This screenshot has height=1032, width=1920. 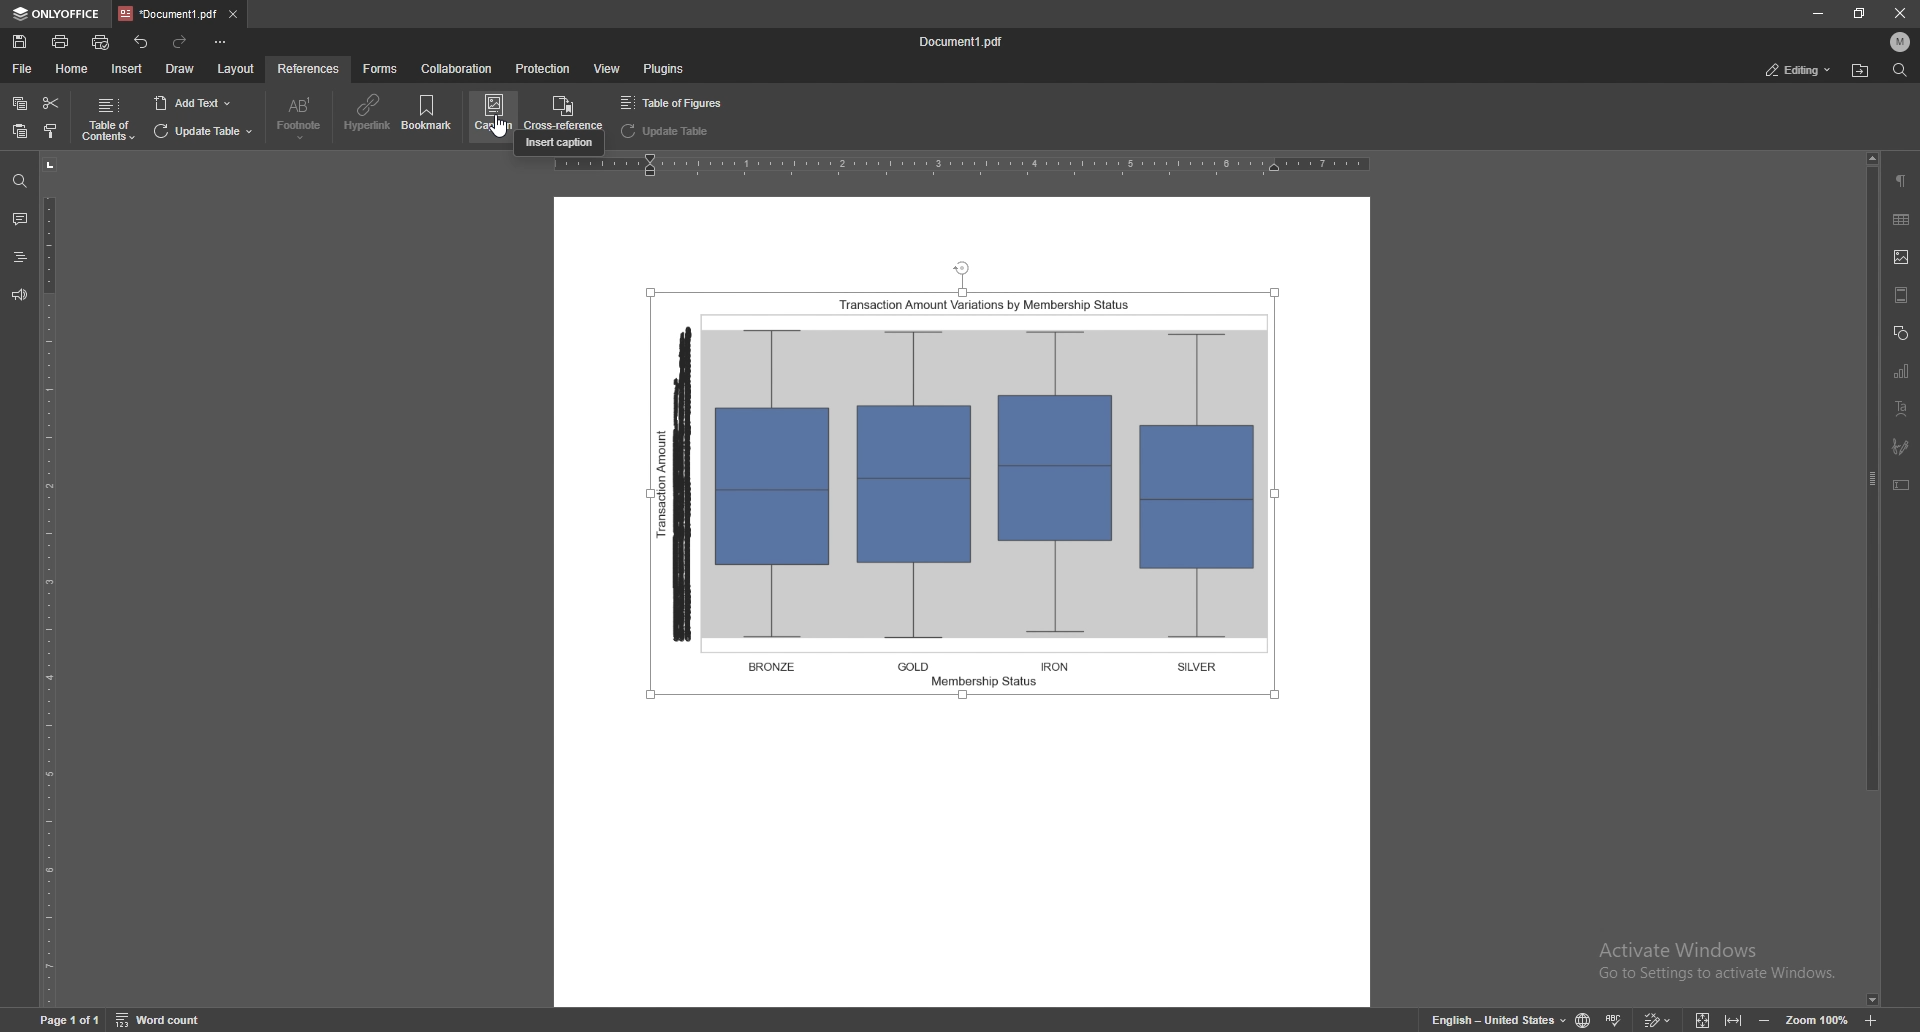 I want to click on paragraph, so click(x=1901, y=181).